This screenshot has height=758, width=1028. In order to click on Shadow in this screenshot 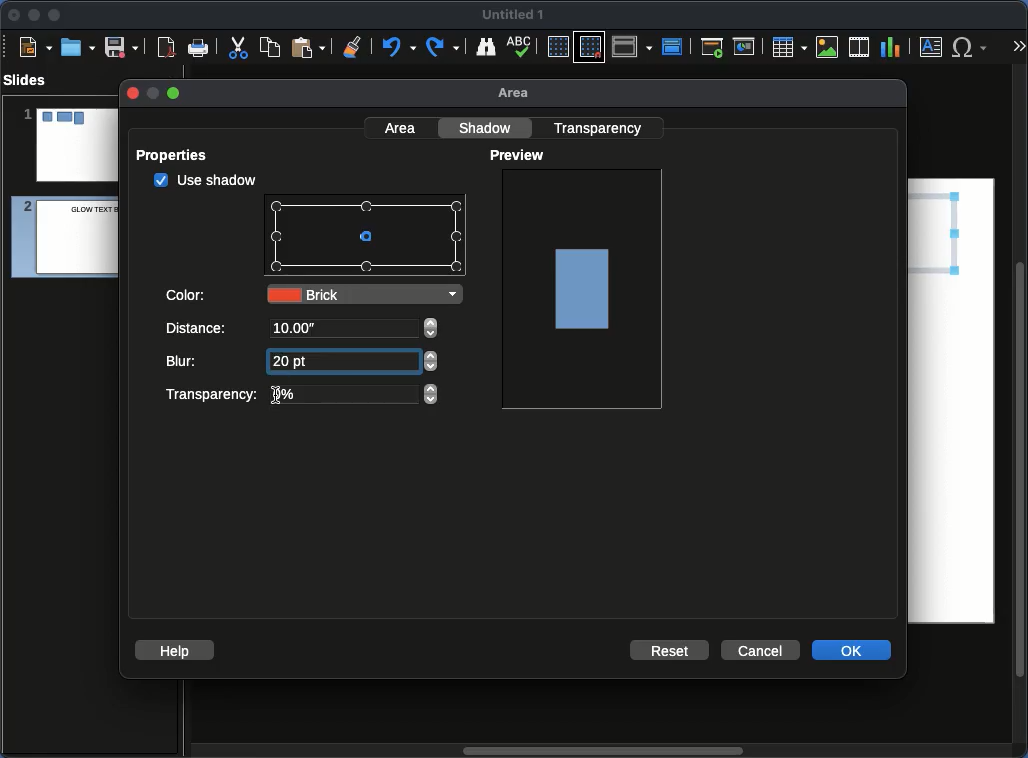, I will do `click(488, 127)`.